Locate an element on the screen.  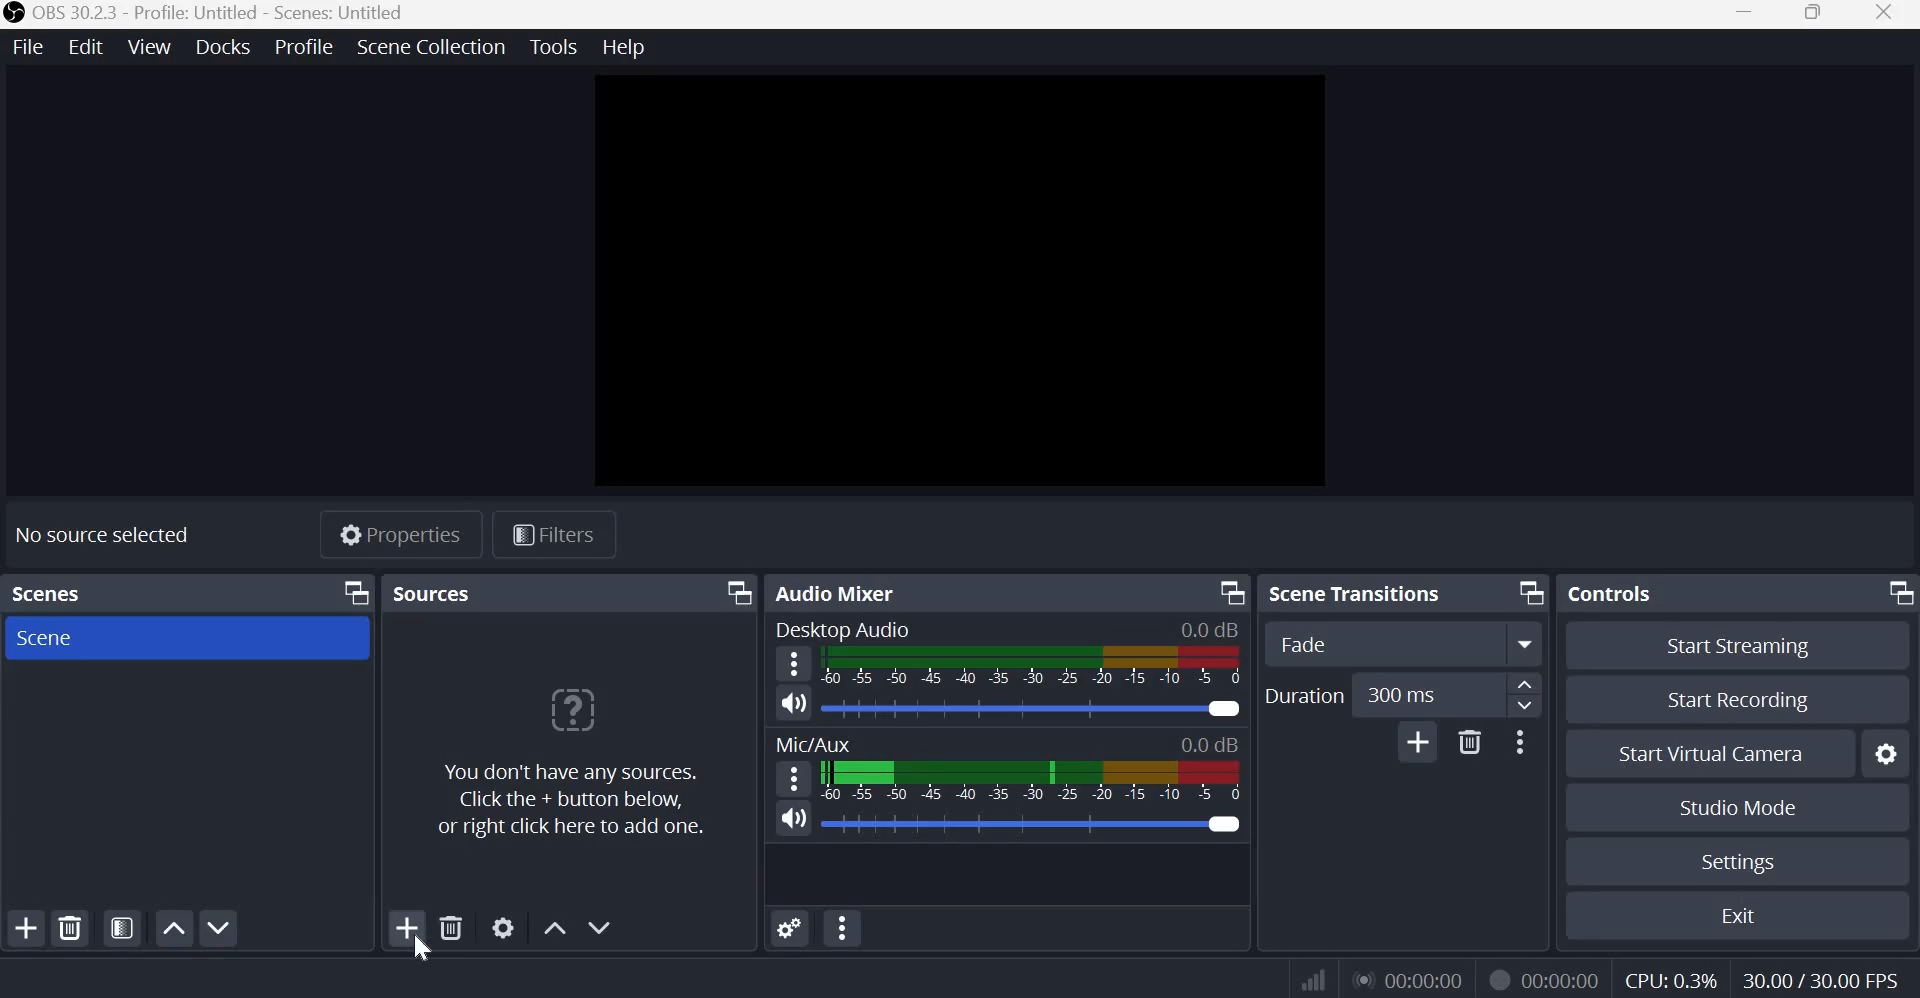
Start Virual Camera is located at coordinates (1711, 755).